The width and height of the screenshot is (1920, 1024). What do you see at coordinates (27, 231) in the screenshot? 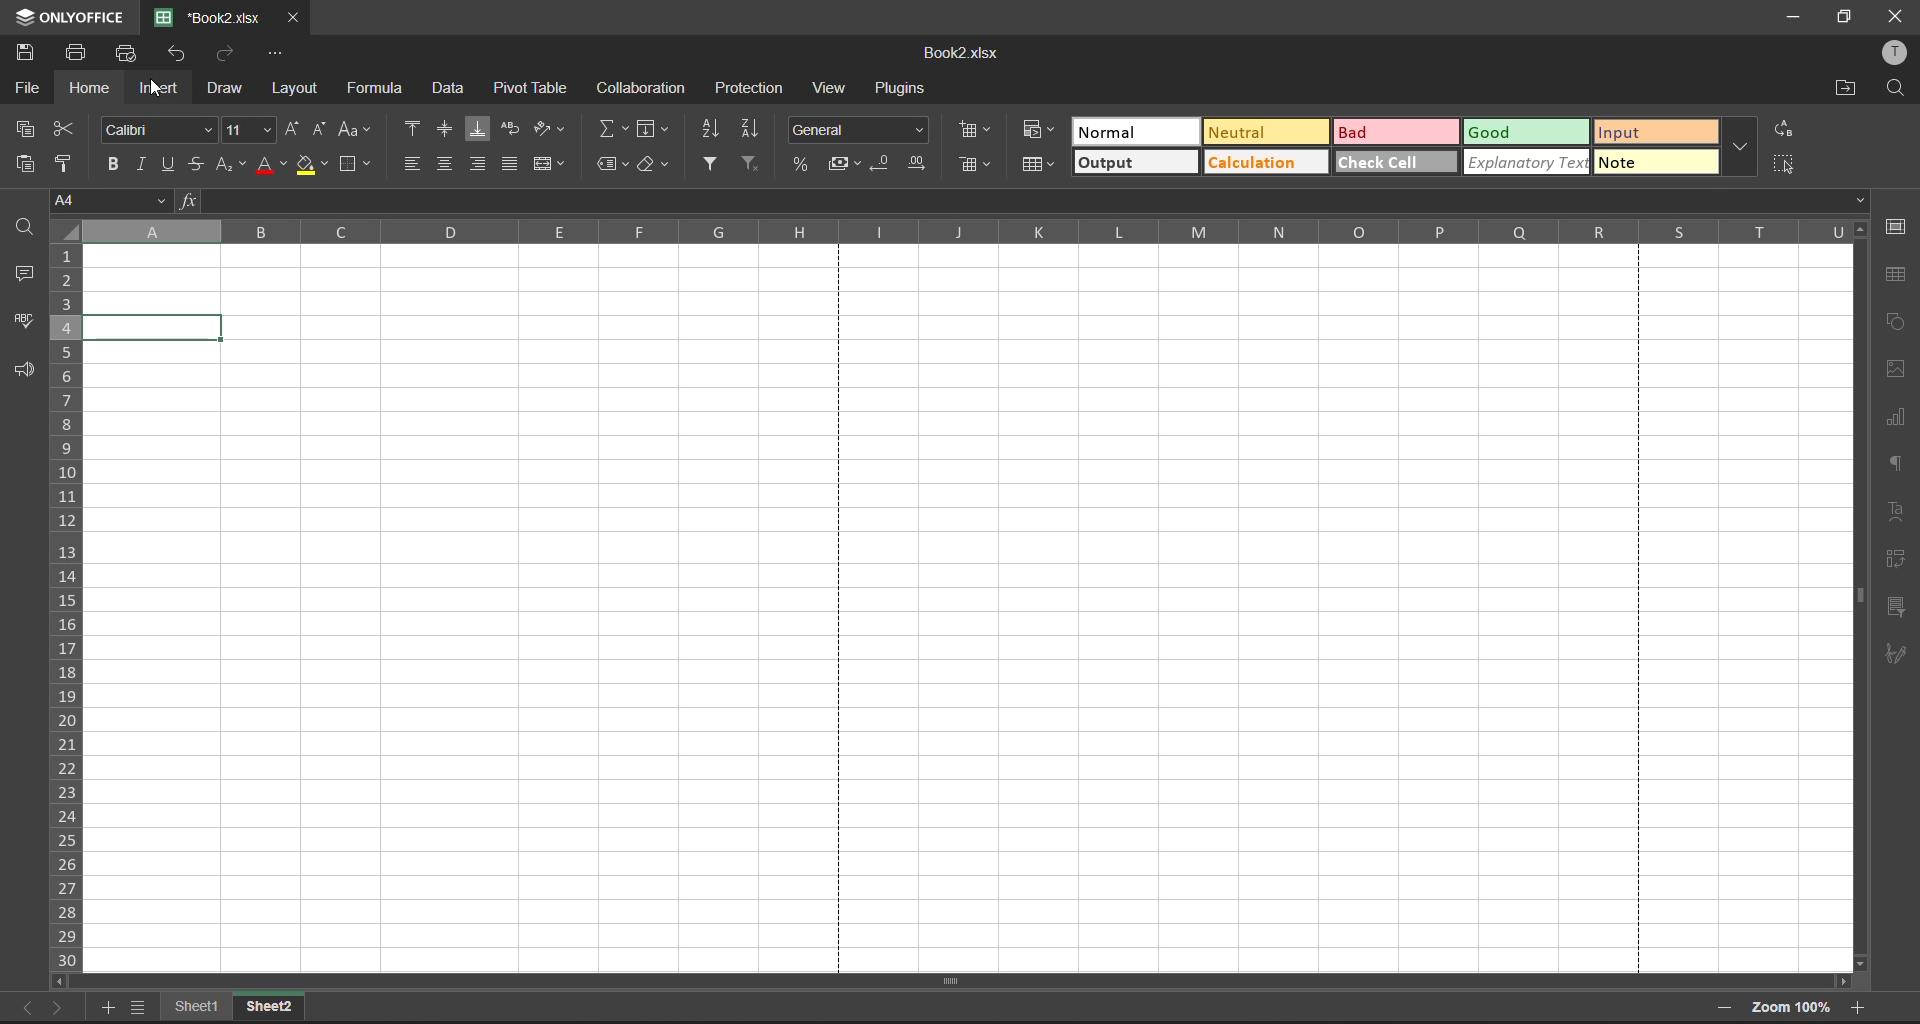
I see `find` at bounding box center [27, 231].